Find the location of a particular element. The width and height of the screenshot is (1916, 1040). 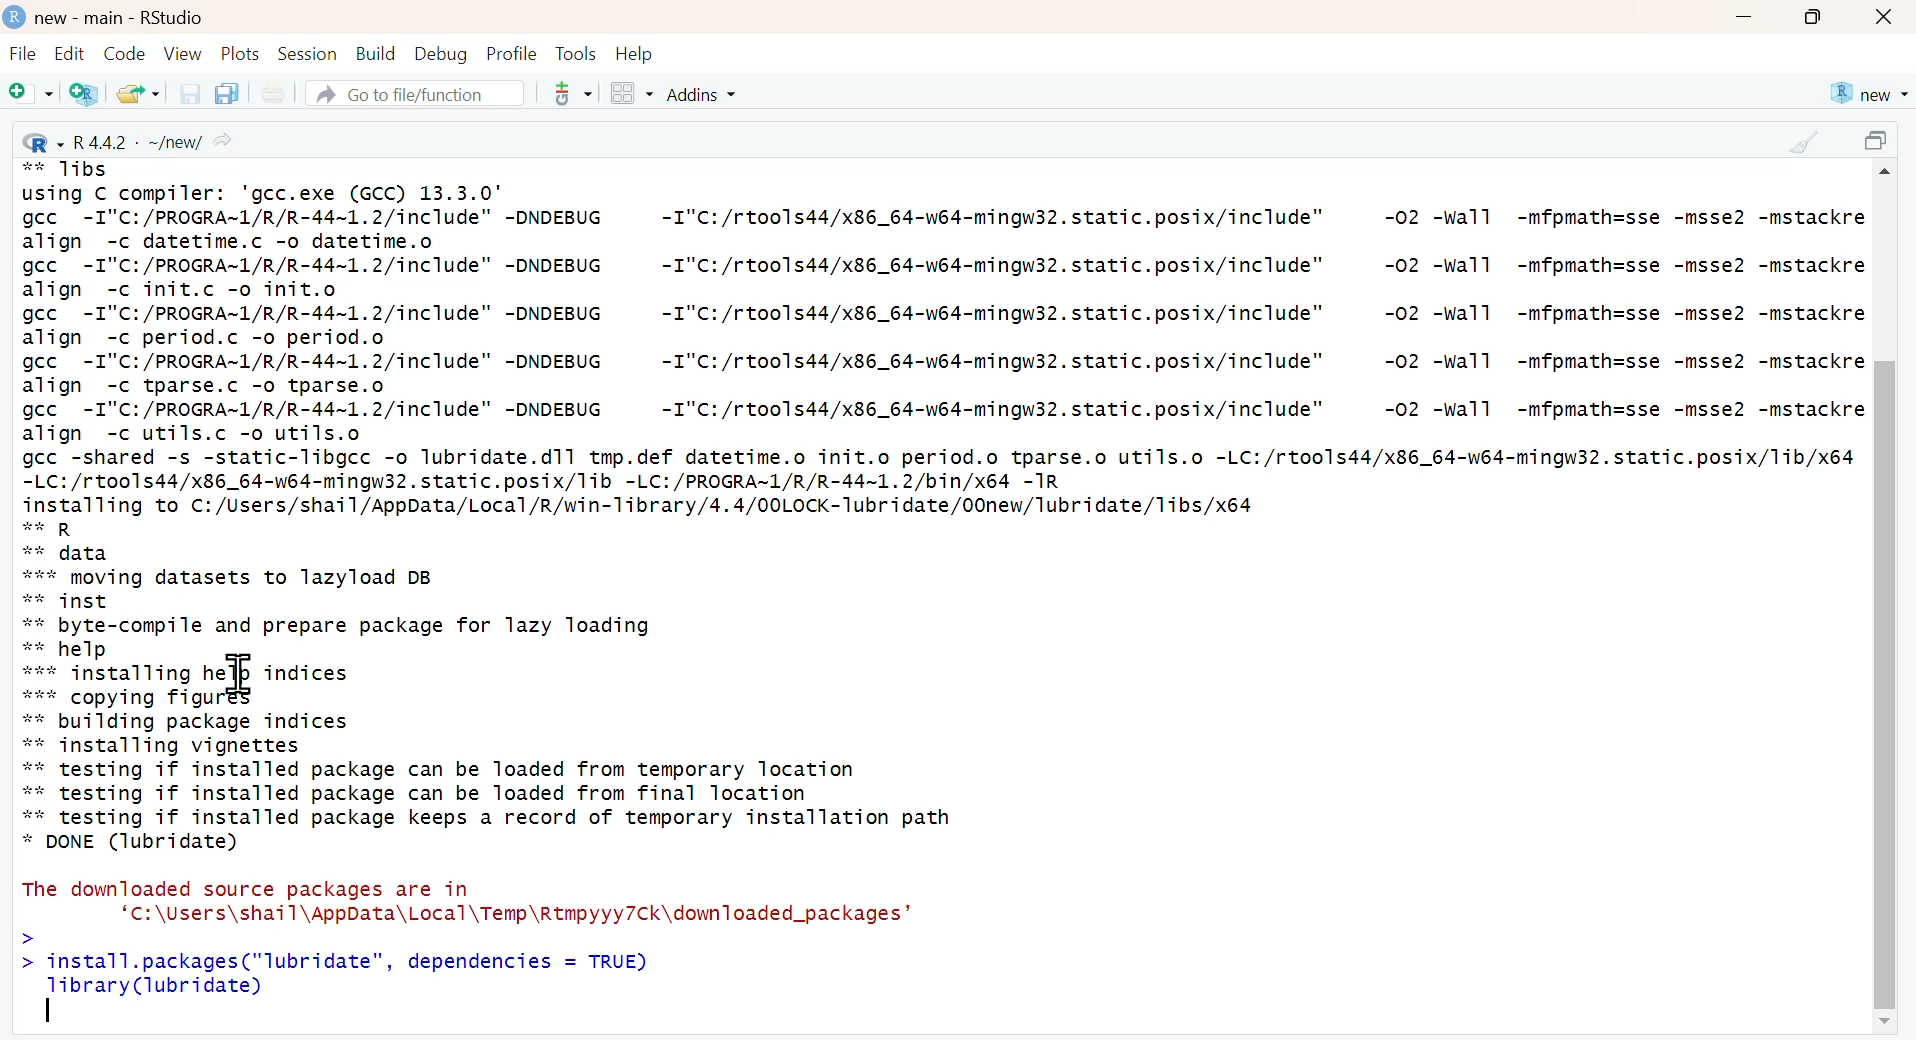

** R** data*** moving datasets to lazyload DB“* inst** pyte-compile and prepare package for lazy loading** help**% installing help indices#*% copying figures** pbuilding package indices** installing vignettes** testing if installed package can be loaded from temporary location** testing if installed package can be loaded from final location** testing if installed package keeps a record of temporary installation path* DONE (lubridate) is located at coordinates (487, 686).